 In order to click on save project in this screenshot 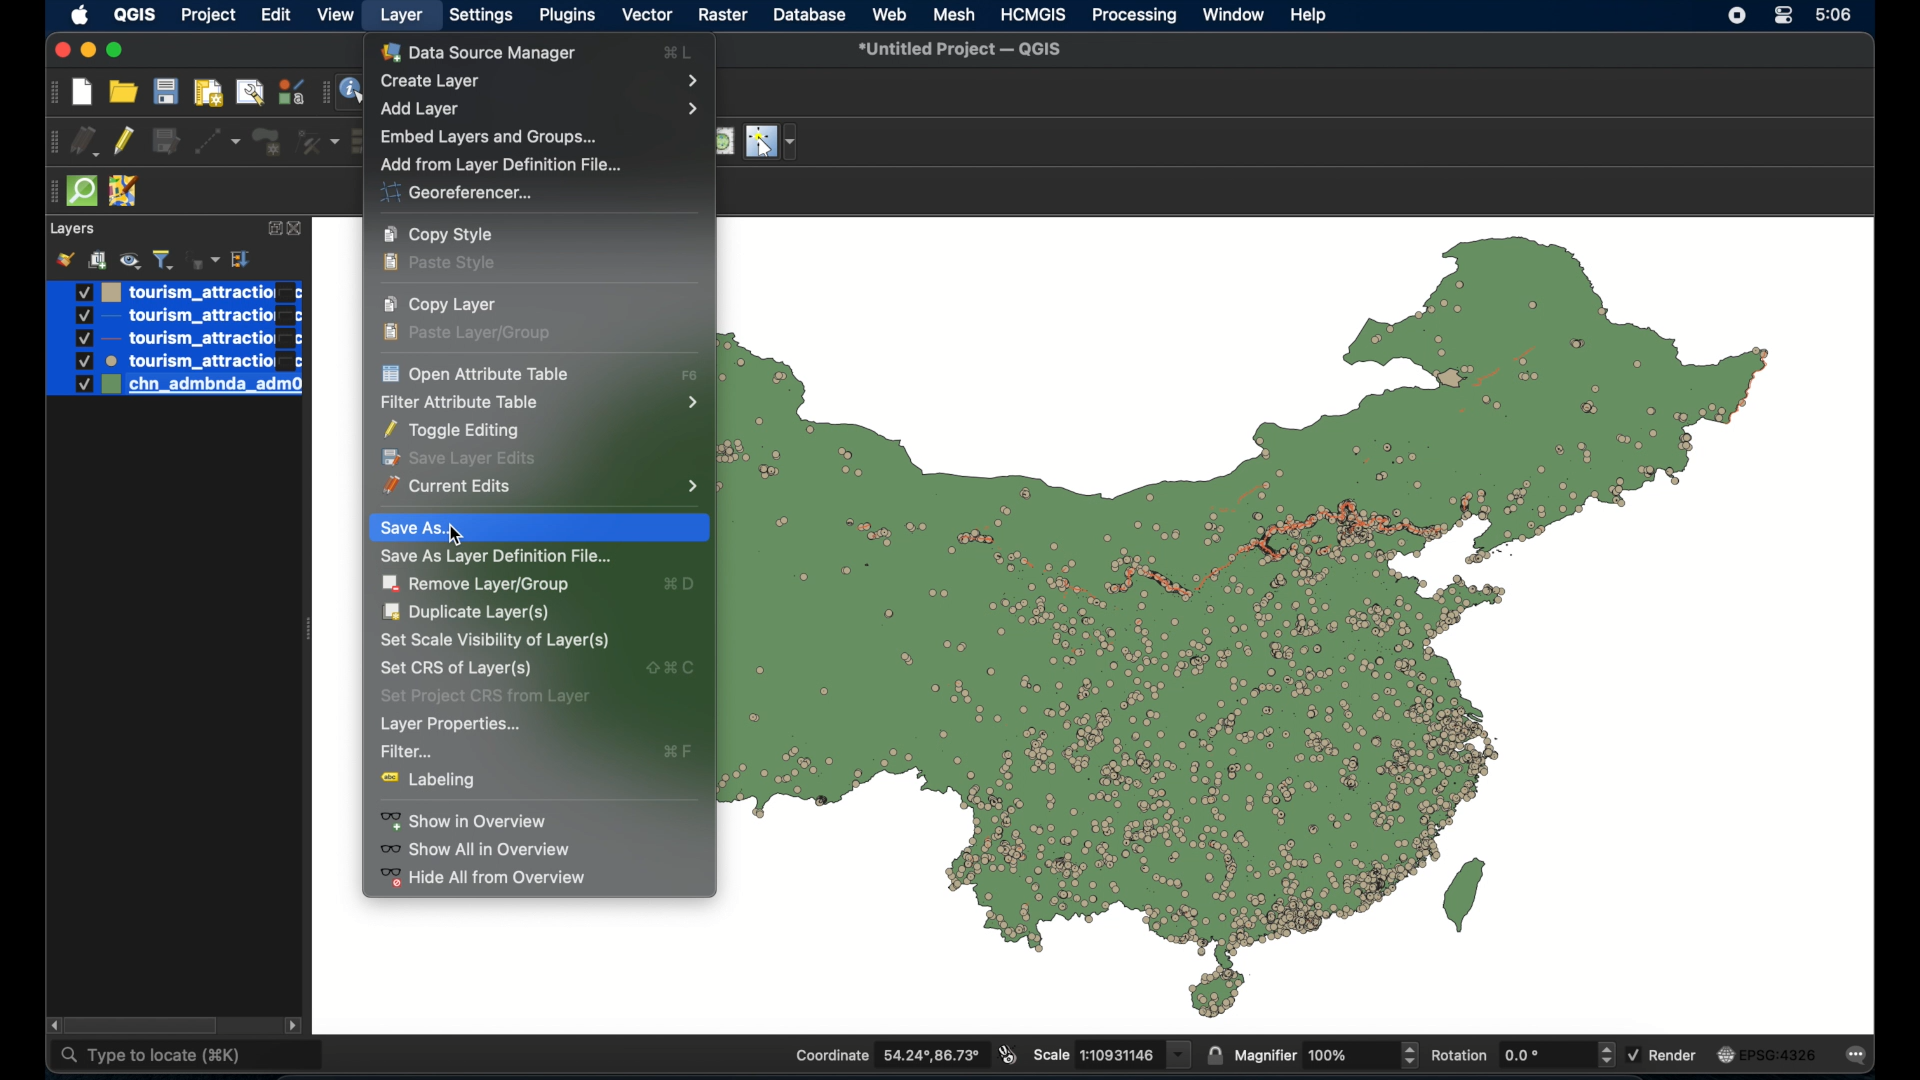, I will do `click(165, 91)`.